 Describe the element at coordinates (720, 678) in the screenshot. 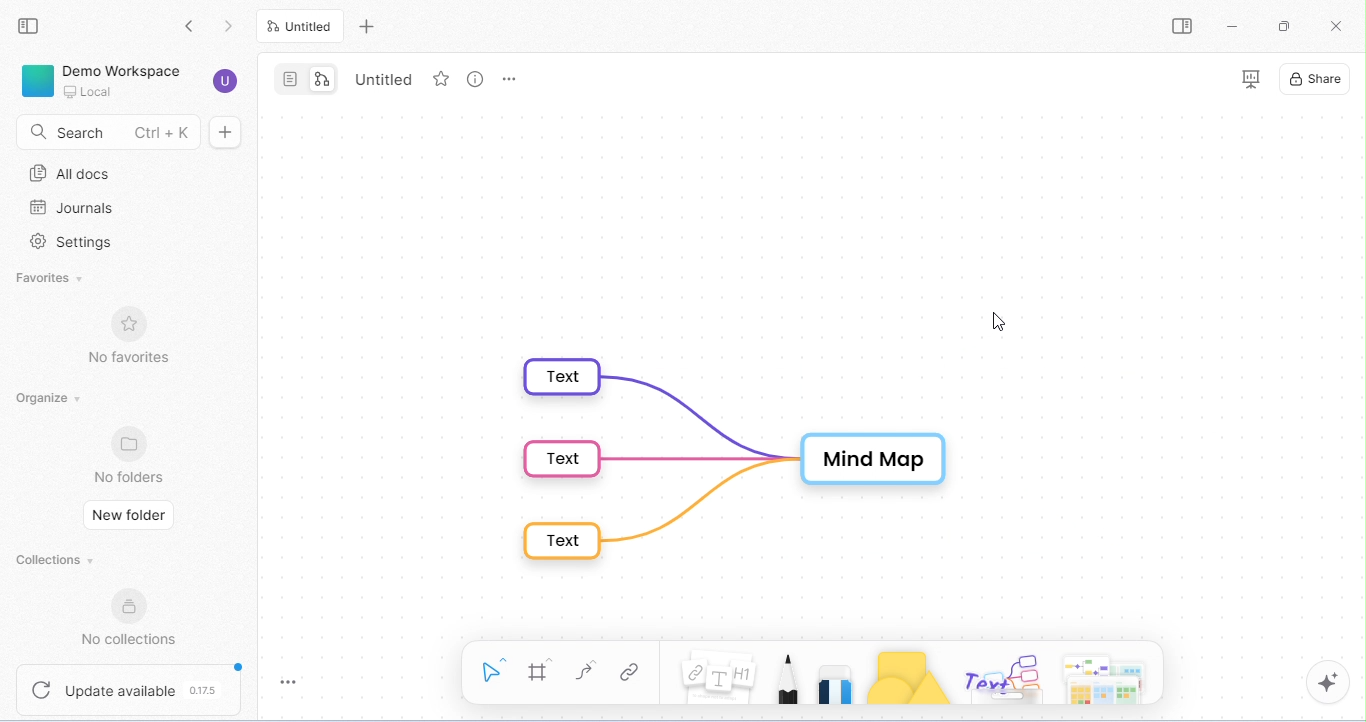

I see `note` at that location.